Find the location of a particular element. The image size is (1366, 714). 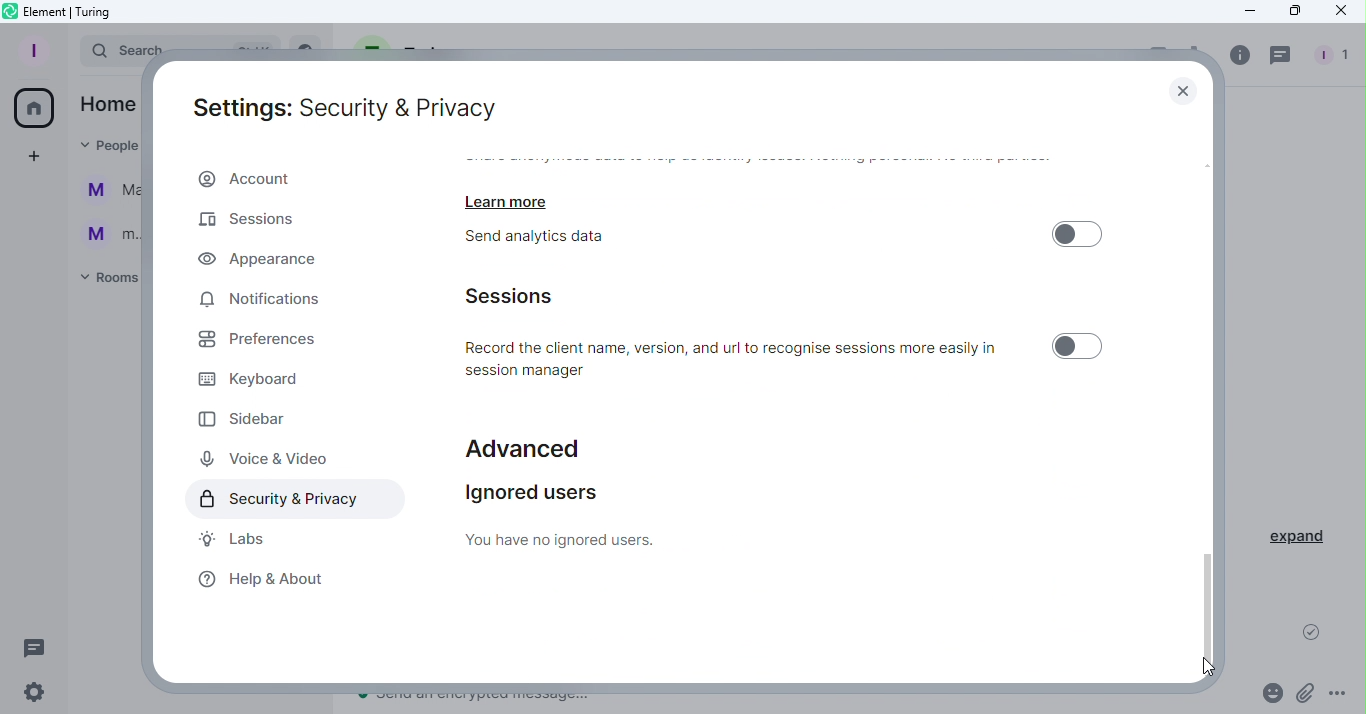

Account is located at coordinates (289, 178).